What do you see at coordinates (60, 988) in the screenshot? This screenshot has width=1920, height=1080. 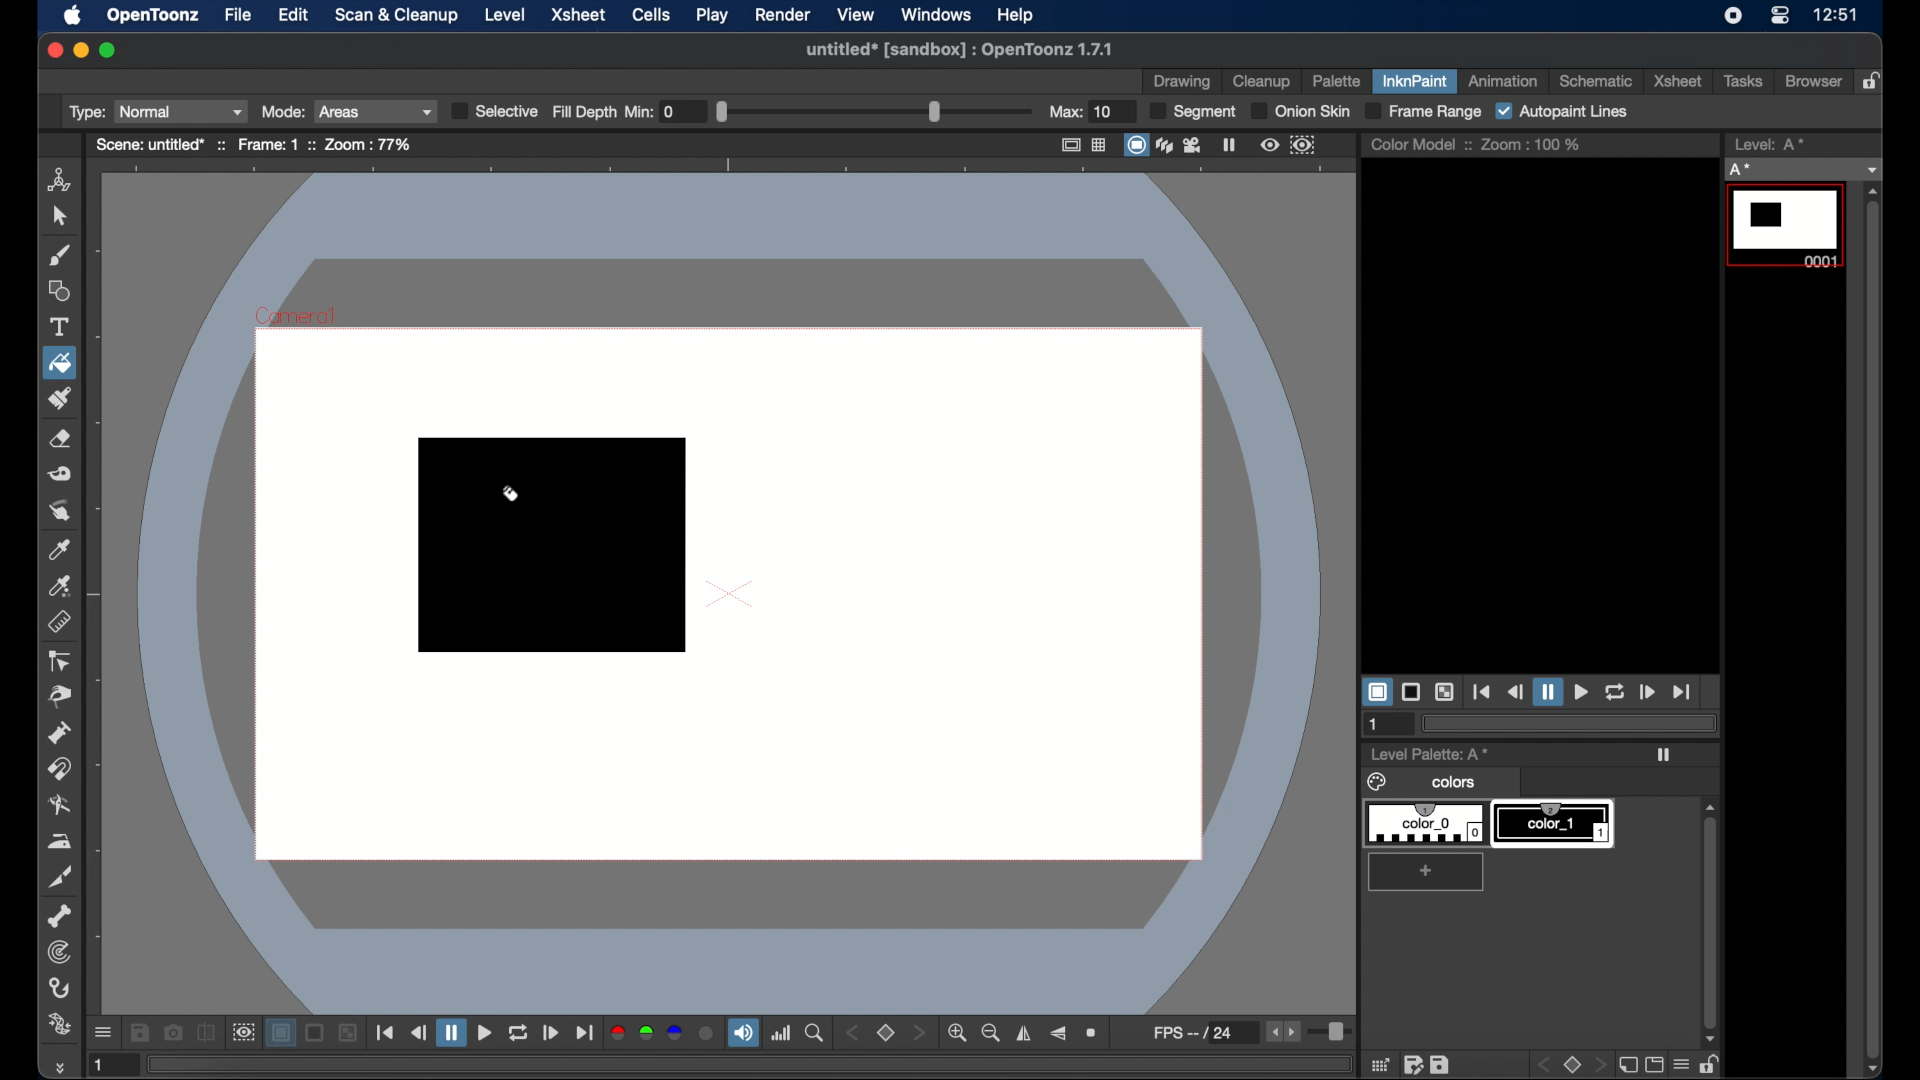 I see `hook tool` at bounding box center [60, 988].